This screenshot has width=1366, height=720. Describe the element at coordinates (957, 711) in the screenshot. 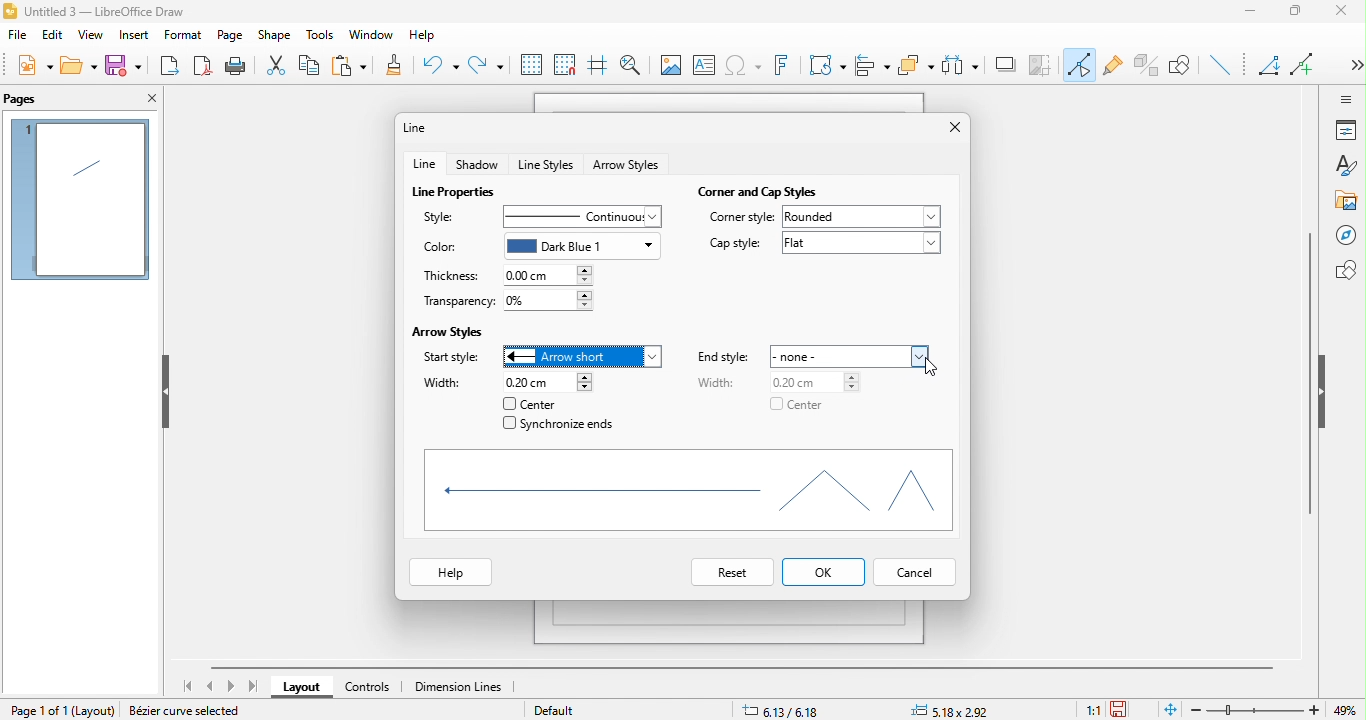

I see `5.18x2.92` at that location.